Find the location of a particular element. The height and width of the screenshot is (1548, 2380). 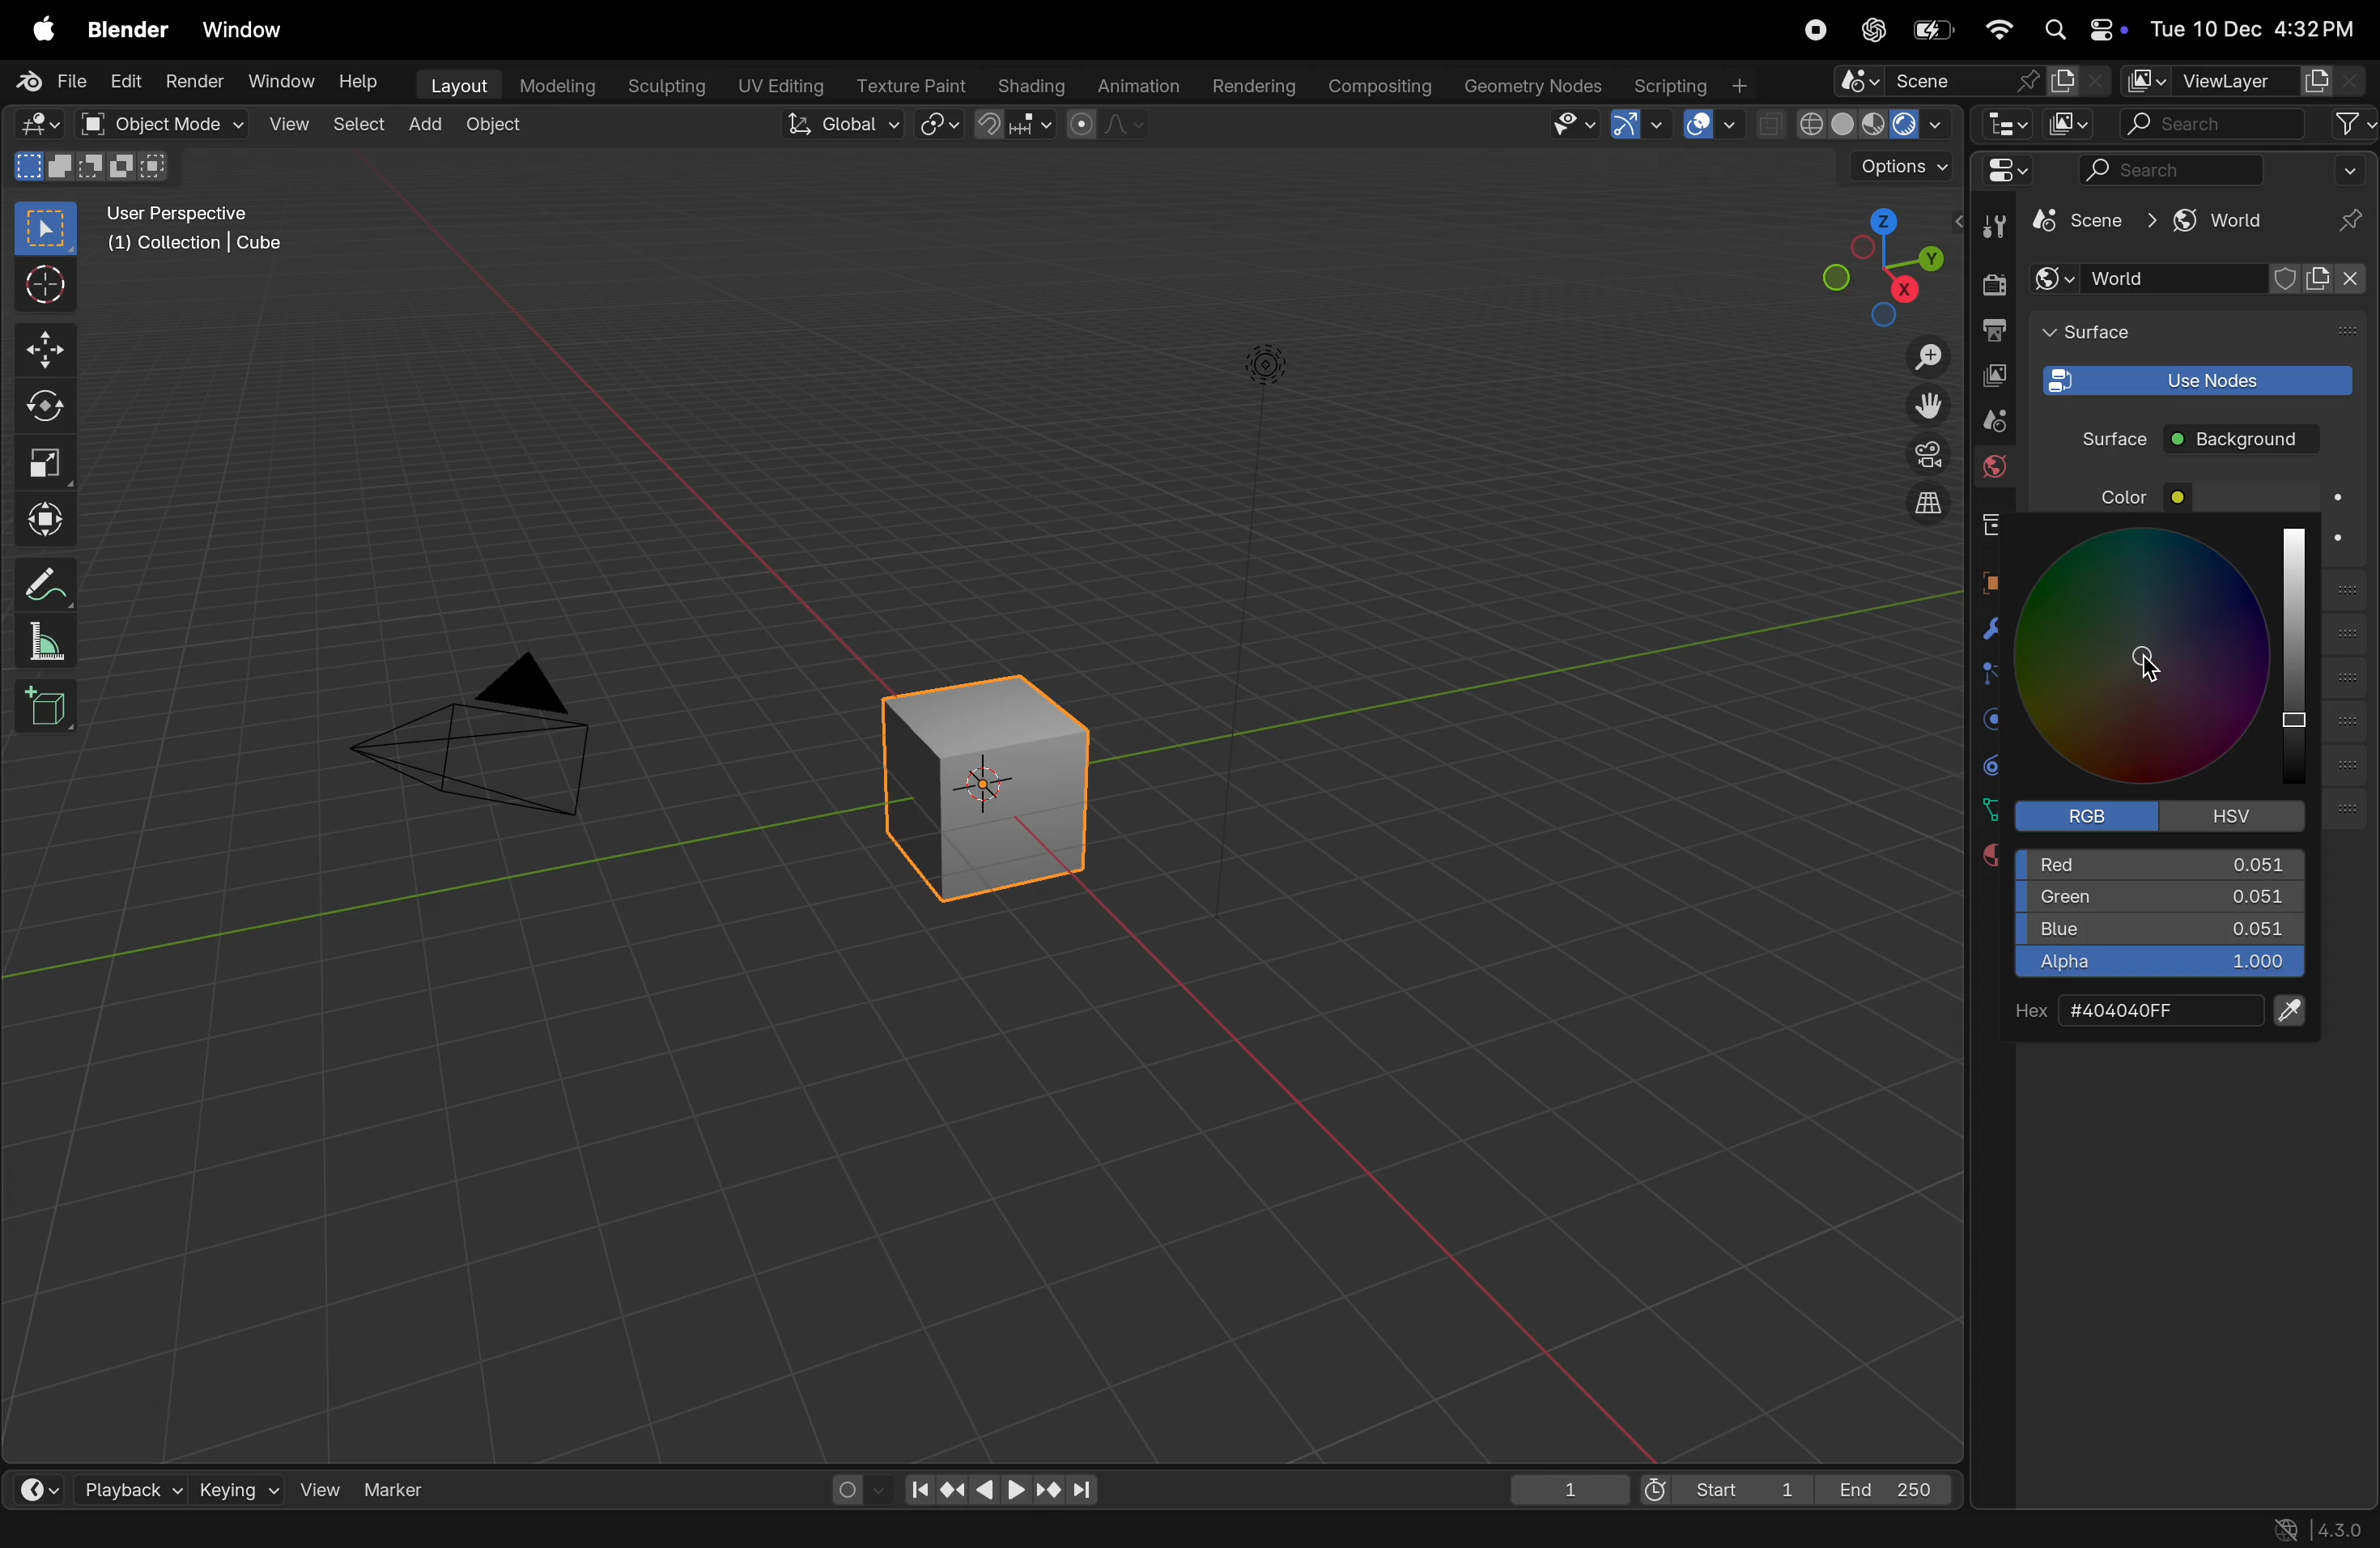

Apple menu is located at coordinates (42, 27).